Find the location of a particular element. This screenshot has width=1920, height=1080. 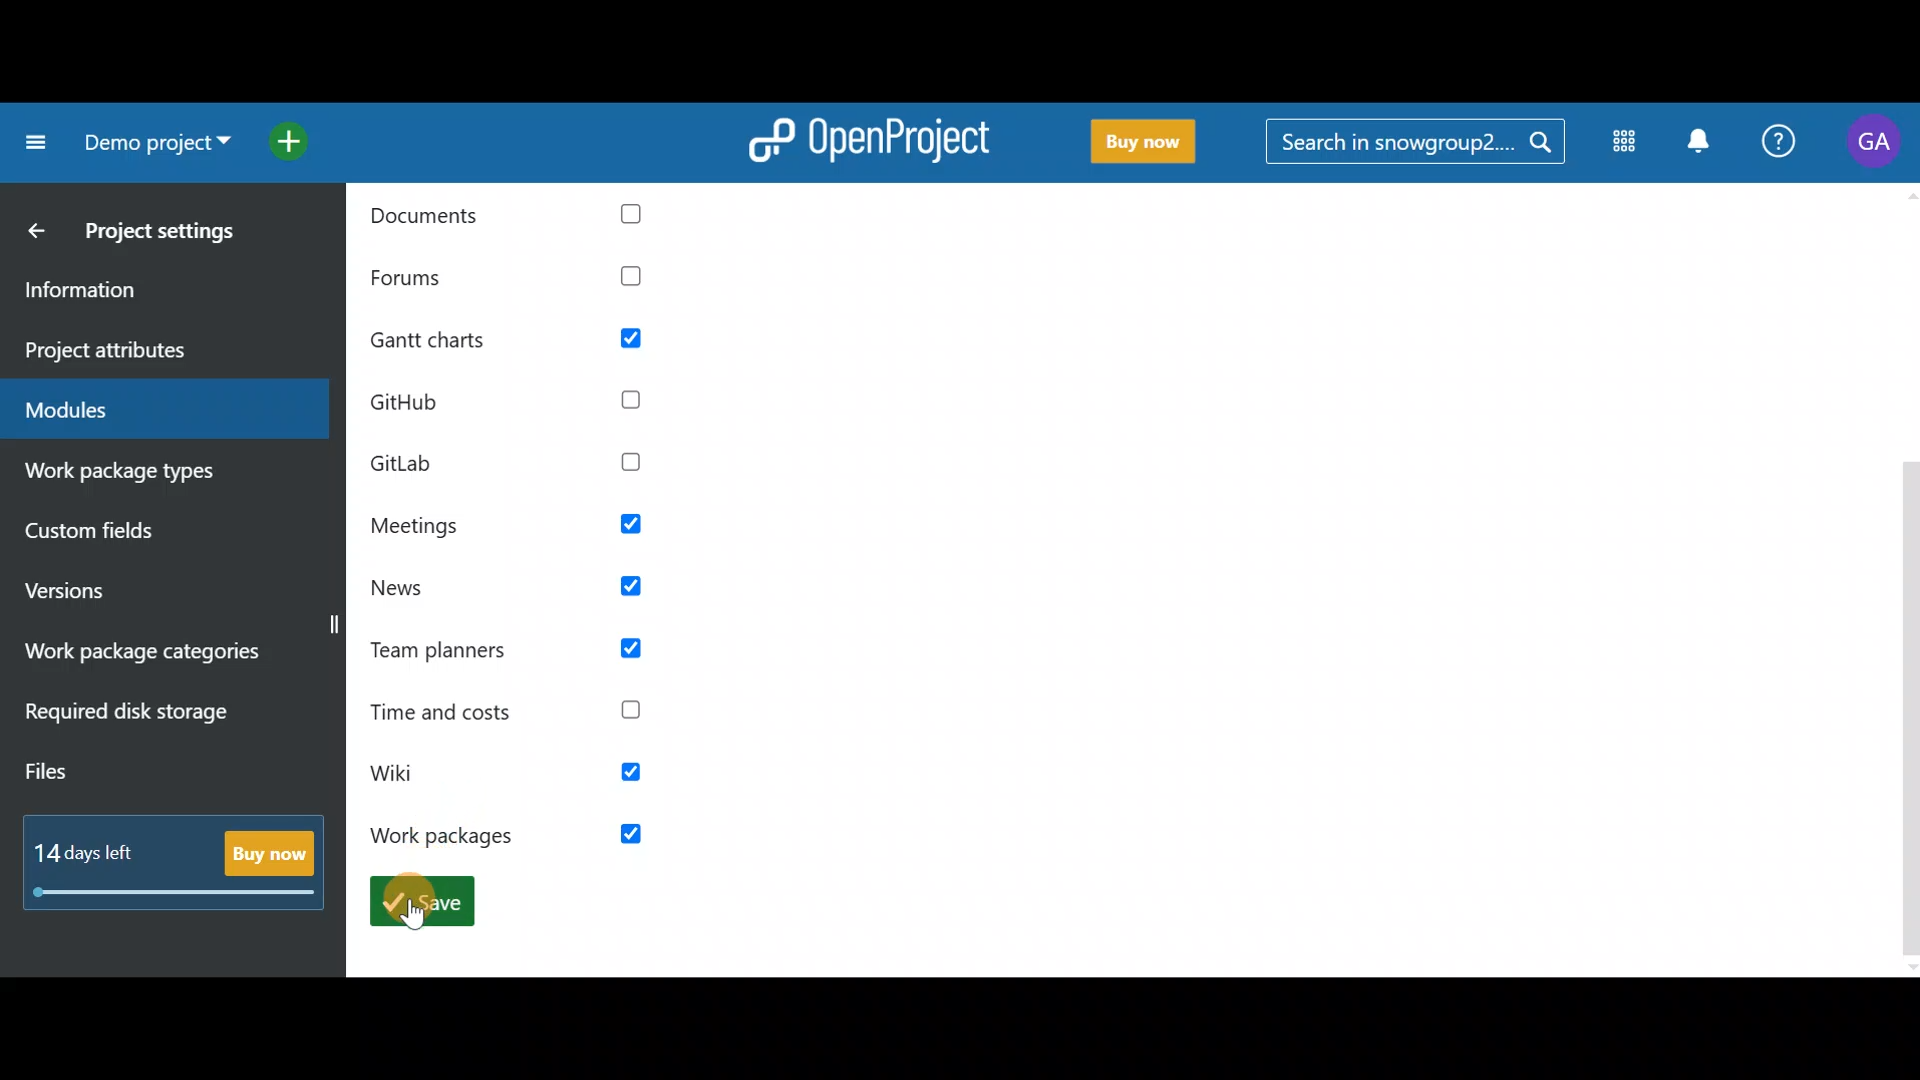

Versions is located at coordinates (103, 593).